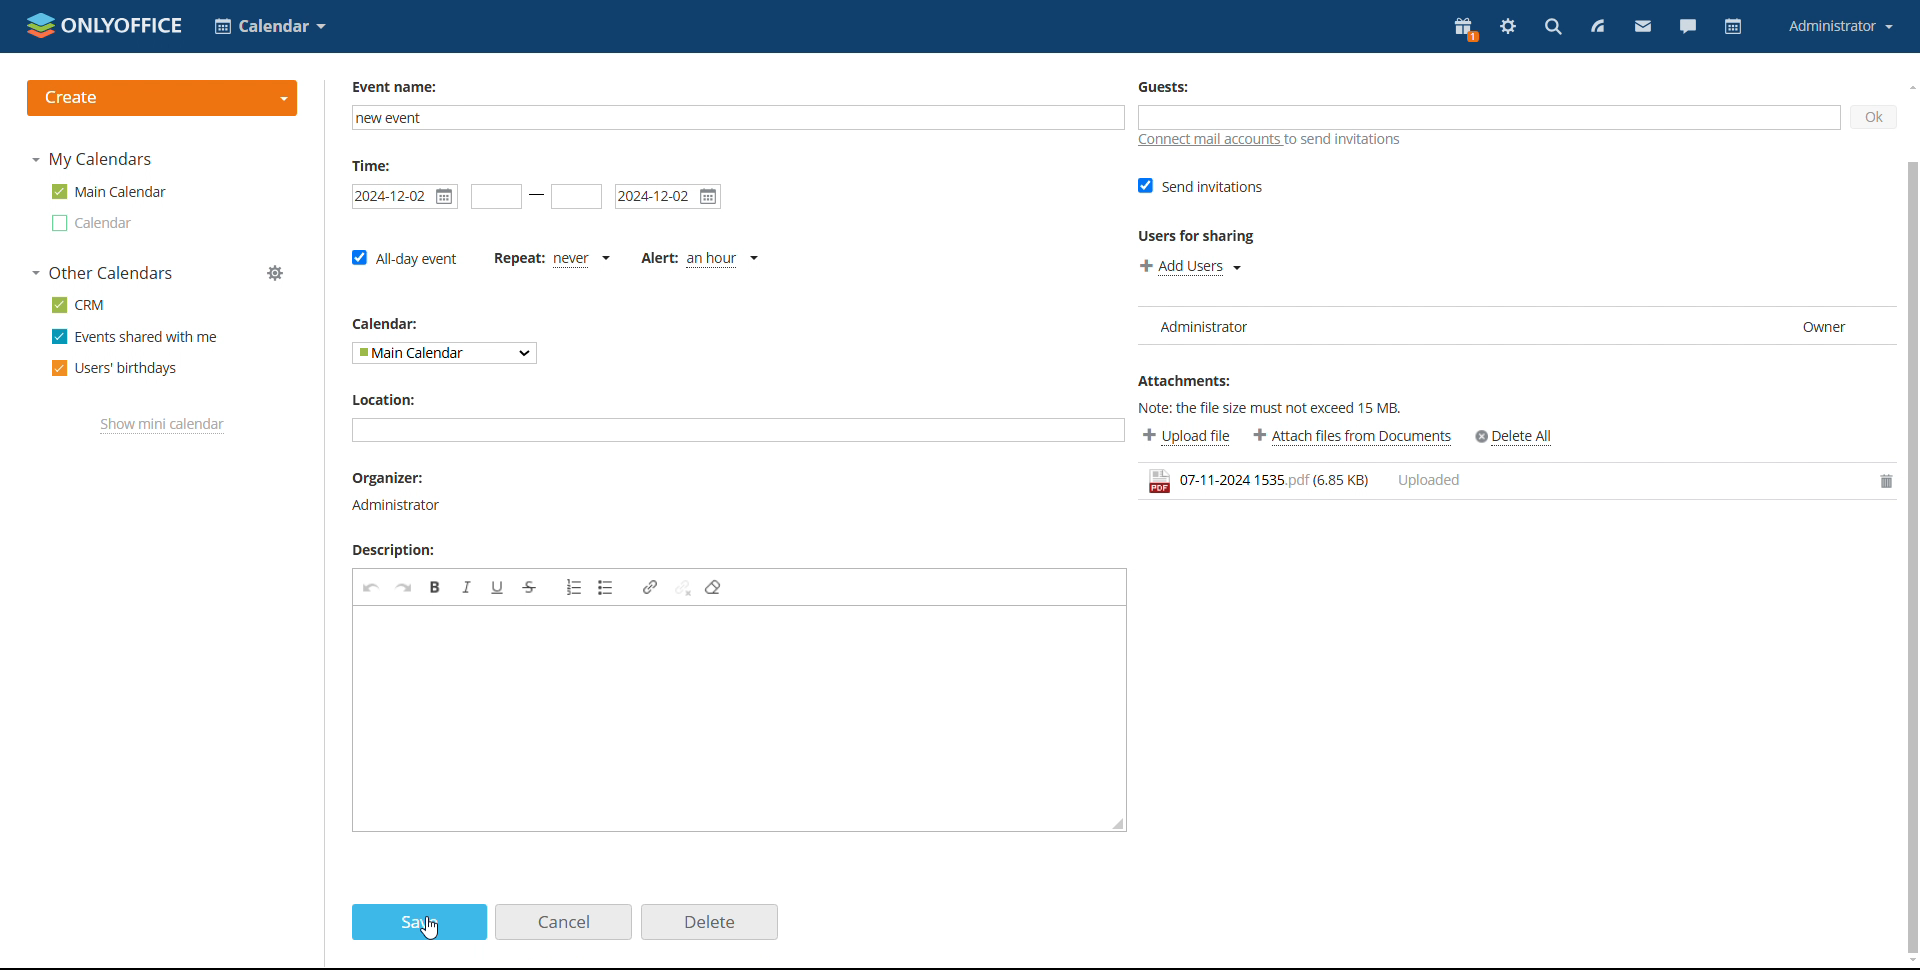 Image resolution: width=1920 pixels, height=970 pixels. Describe the element at coordinates (702, 256) in the screenshot. I see `alert type` at that location.